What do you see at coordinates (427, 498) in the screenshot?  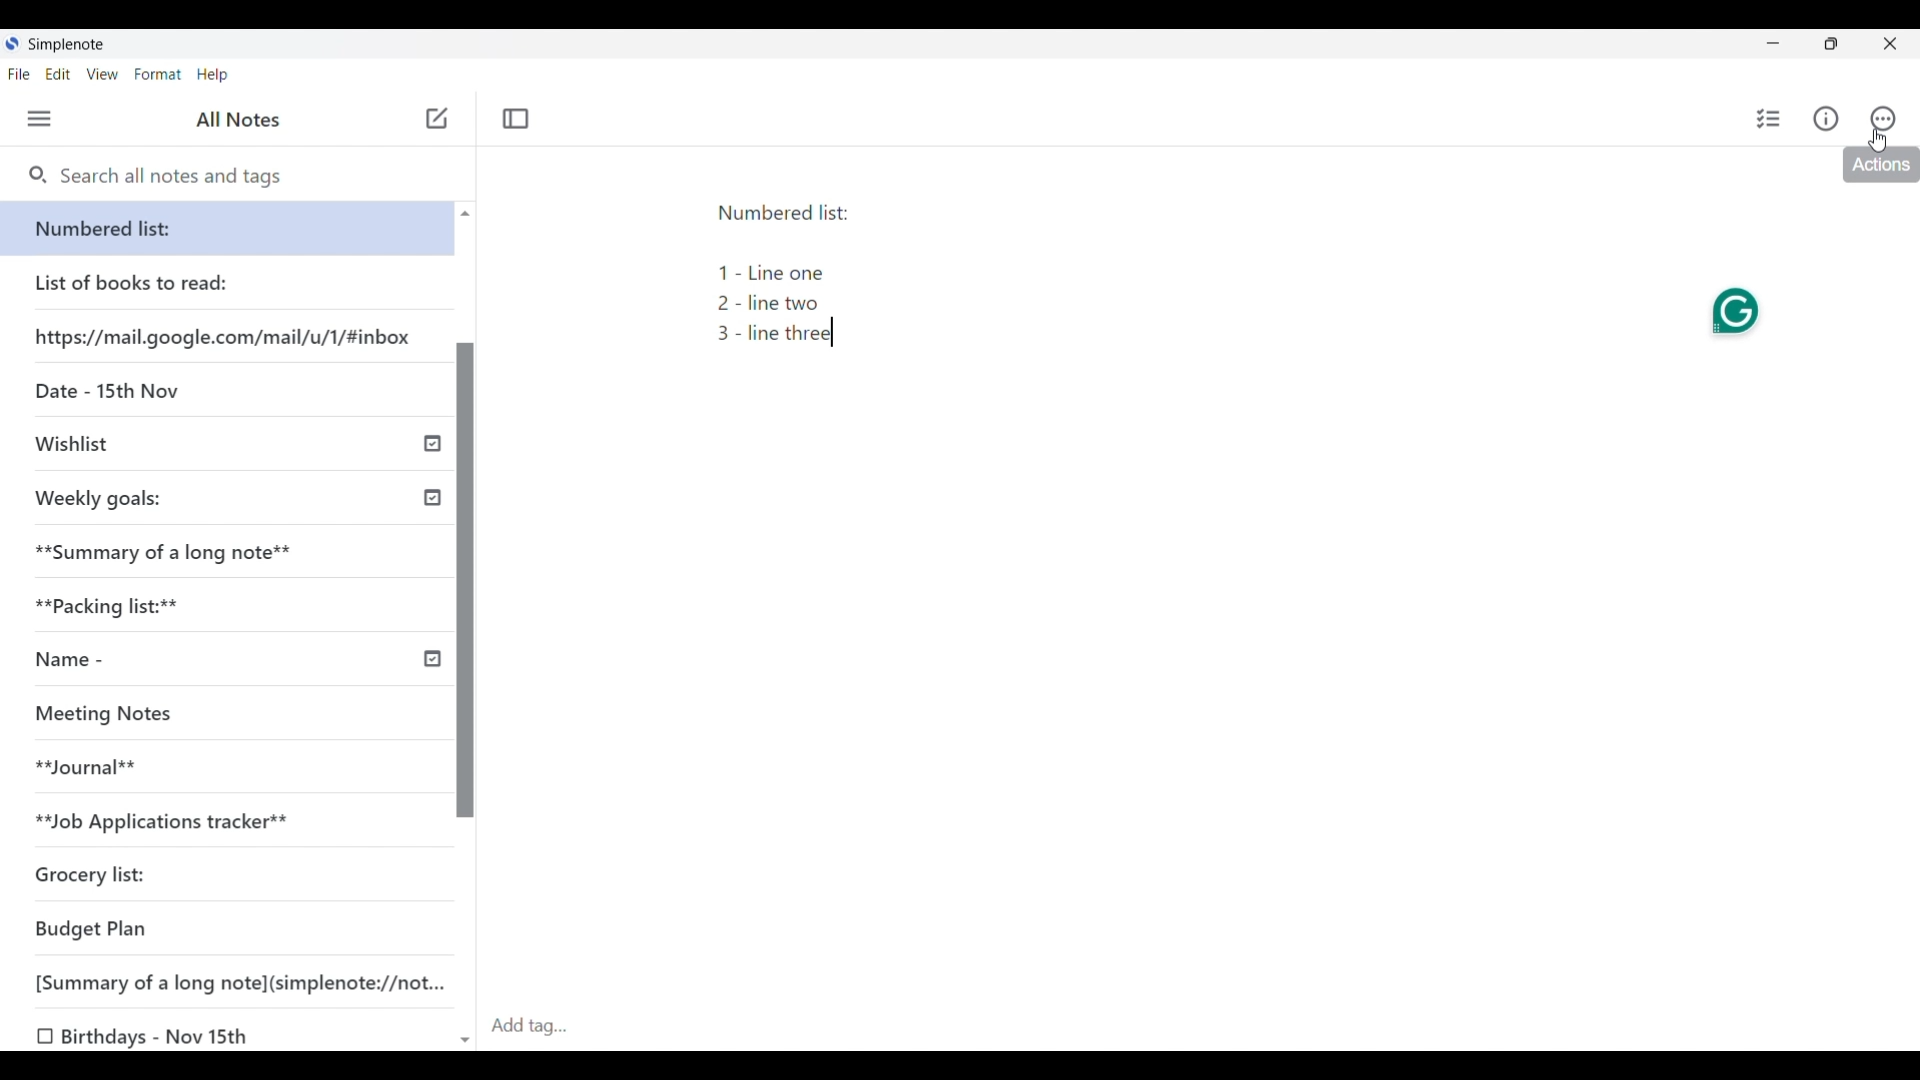 I see `timeline` at bounding box center [427, 498].